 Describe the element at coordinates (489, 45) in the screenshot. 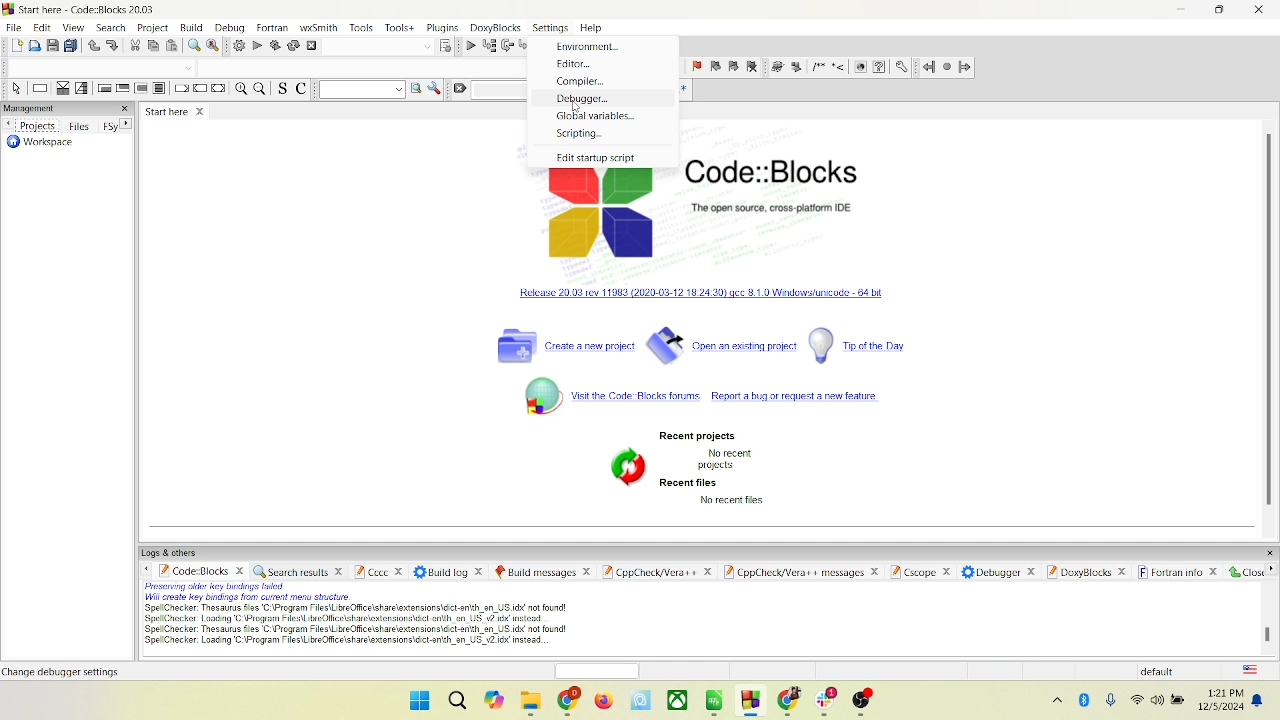

I see `run to cursor` at that location.